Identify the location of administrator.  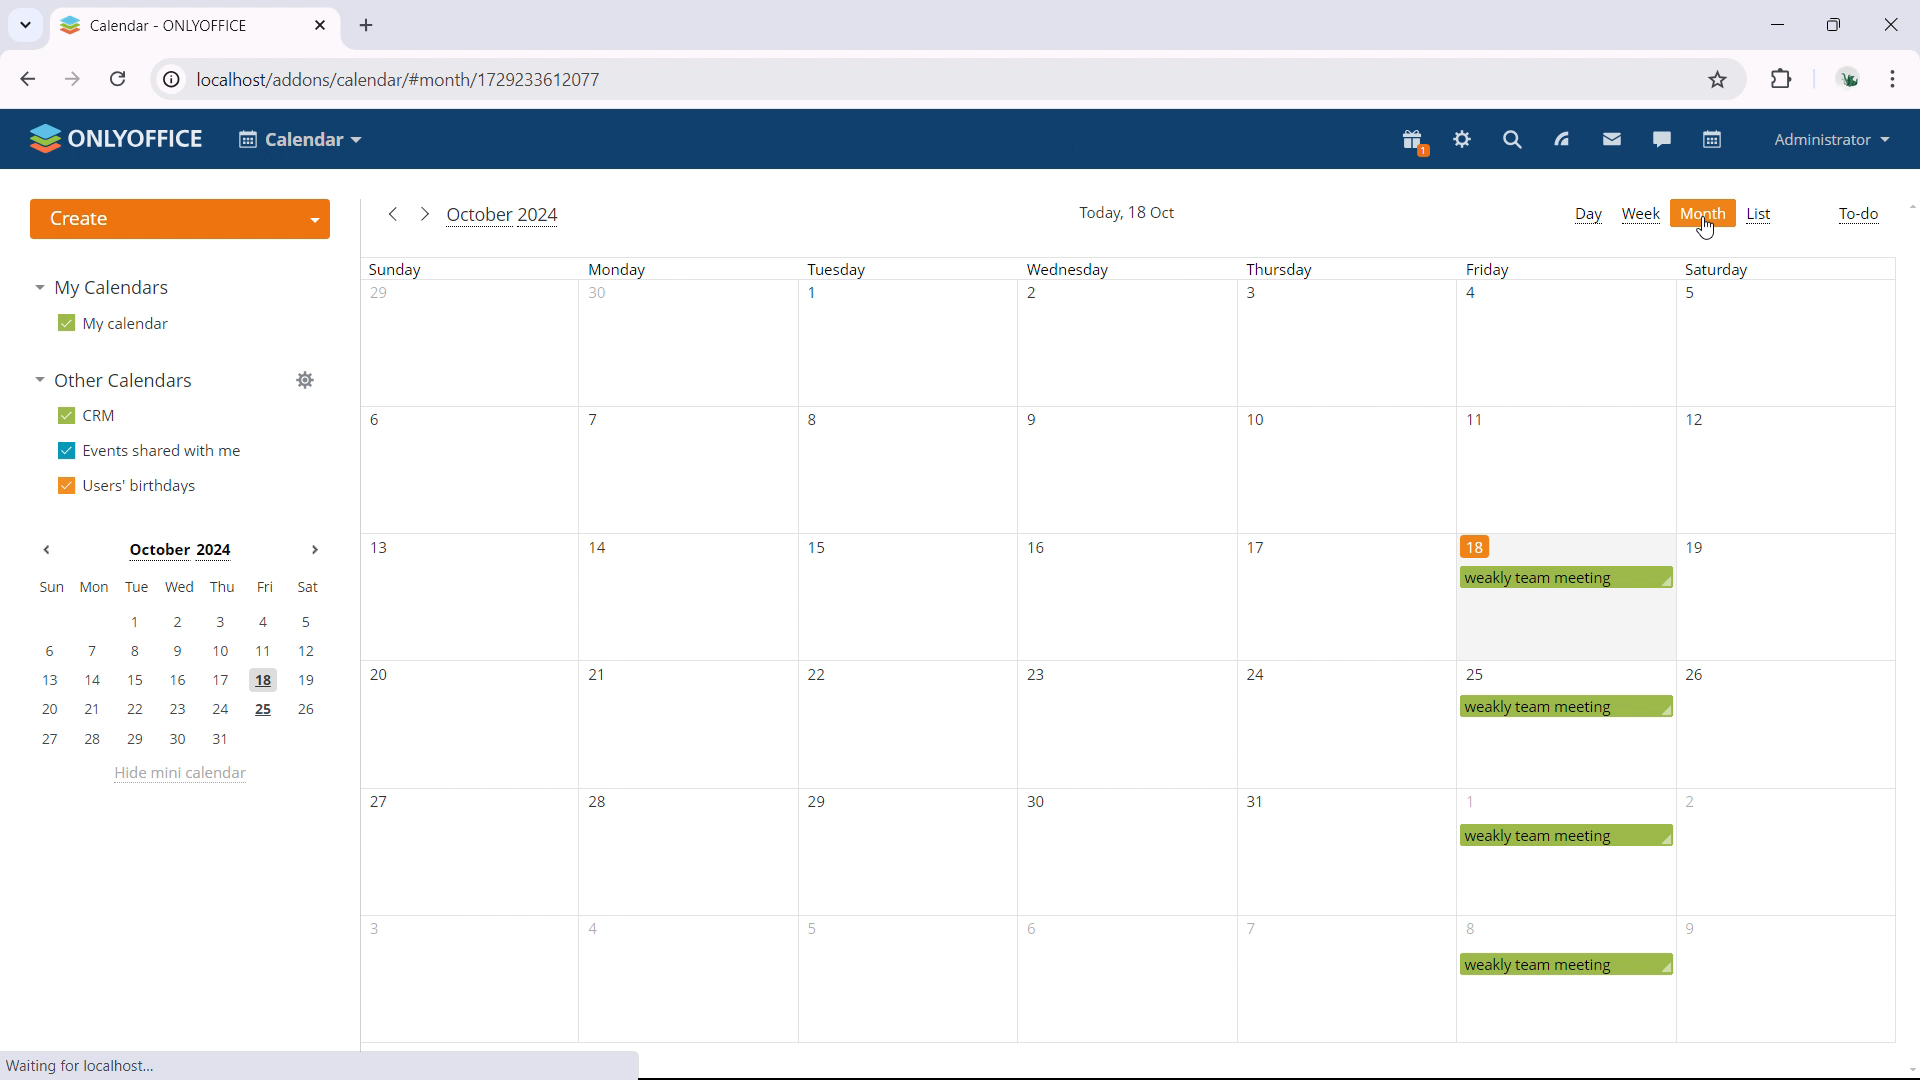
(1833, 139).